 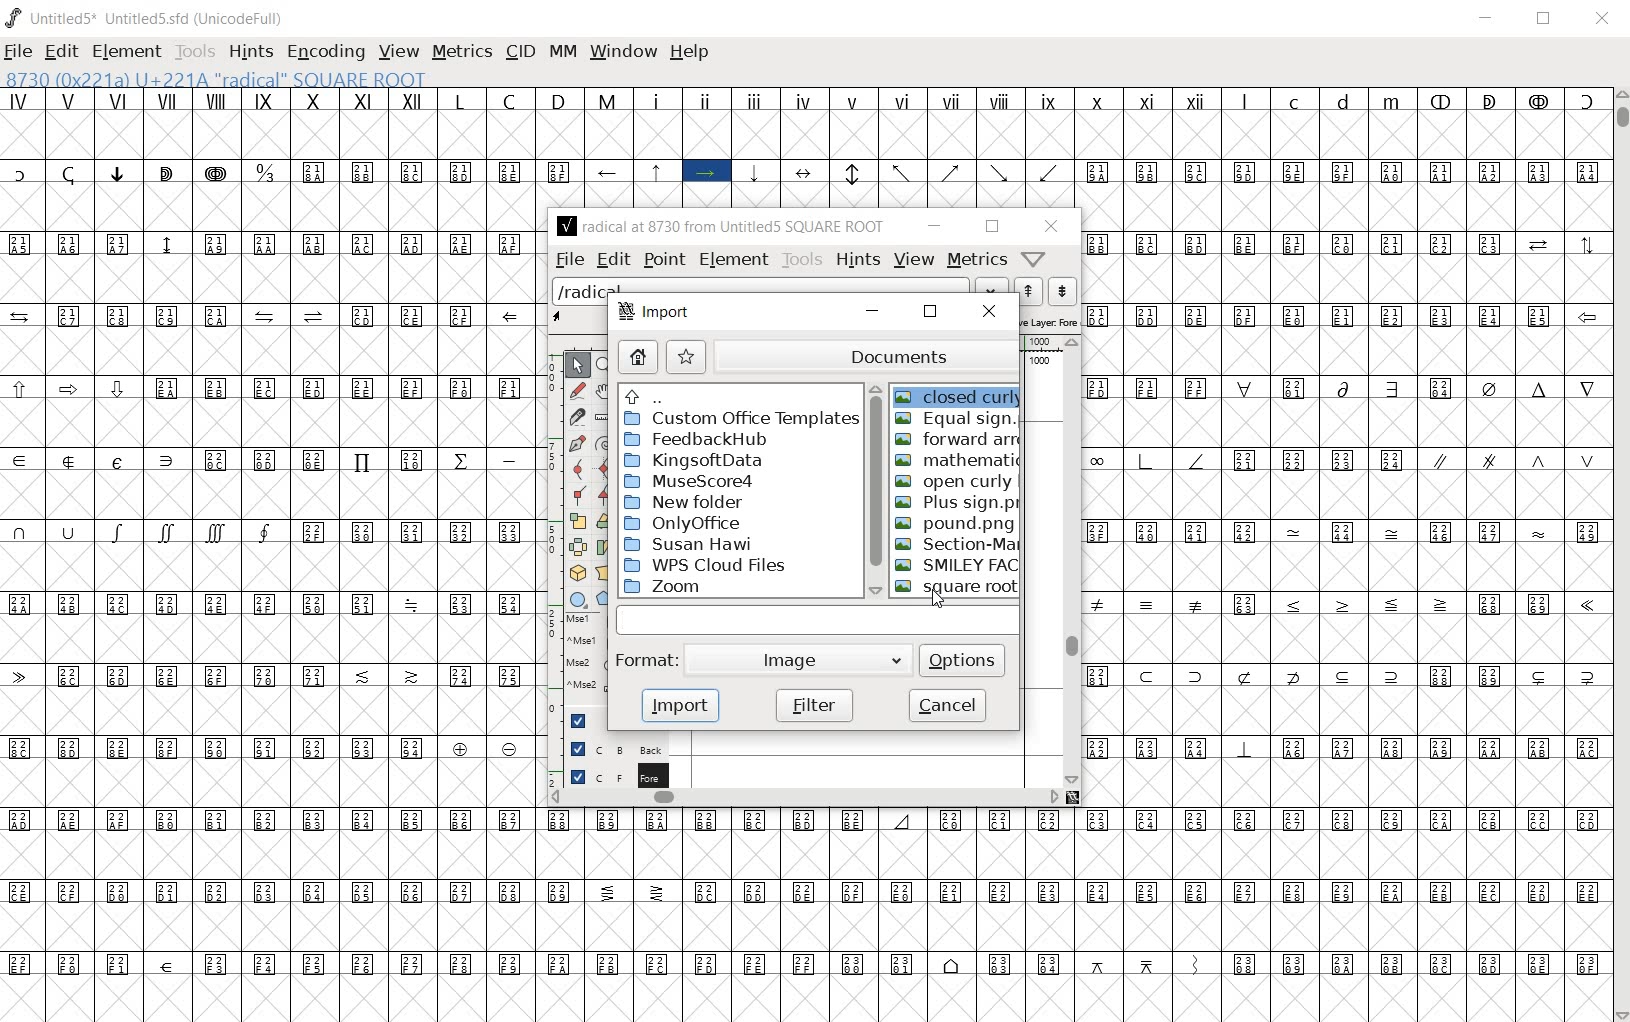 What do you see at coordinates (606, 443) in the screenshot?
I see `change whether spiro is active or not` at bounding box center [606, 443].